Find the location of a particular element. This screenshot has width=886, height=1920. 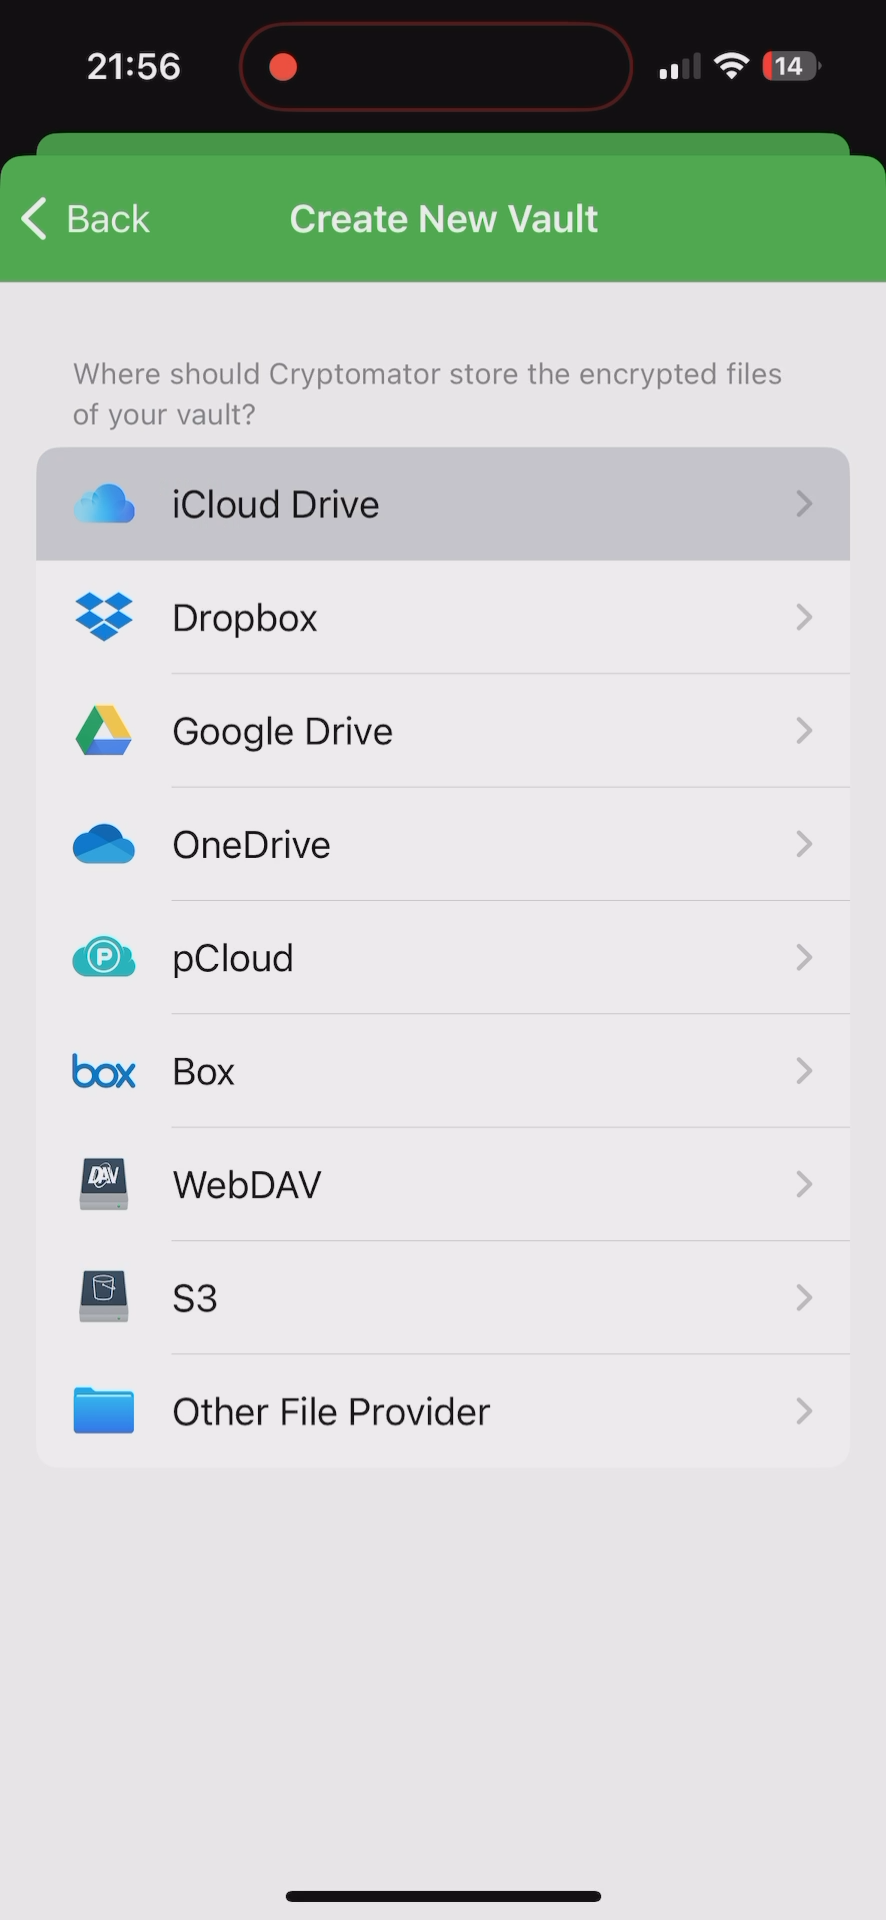

box is located at coordinates (446, 1075).